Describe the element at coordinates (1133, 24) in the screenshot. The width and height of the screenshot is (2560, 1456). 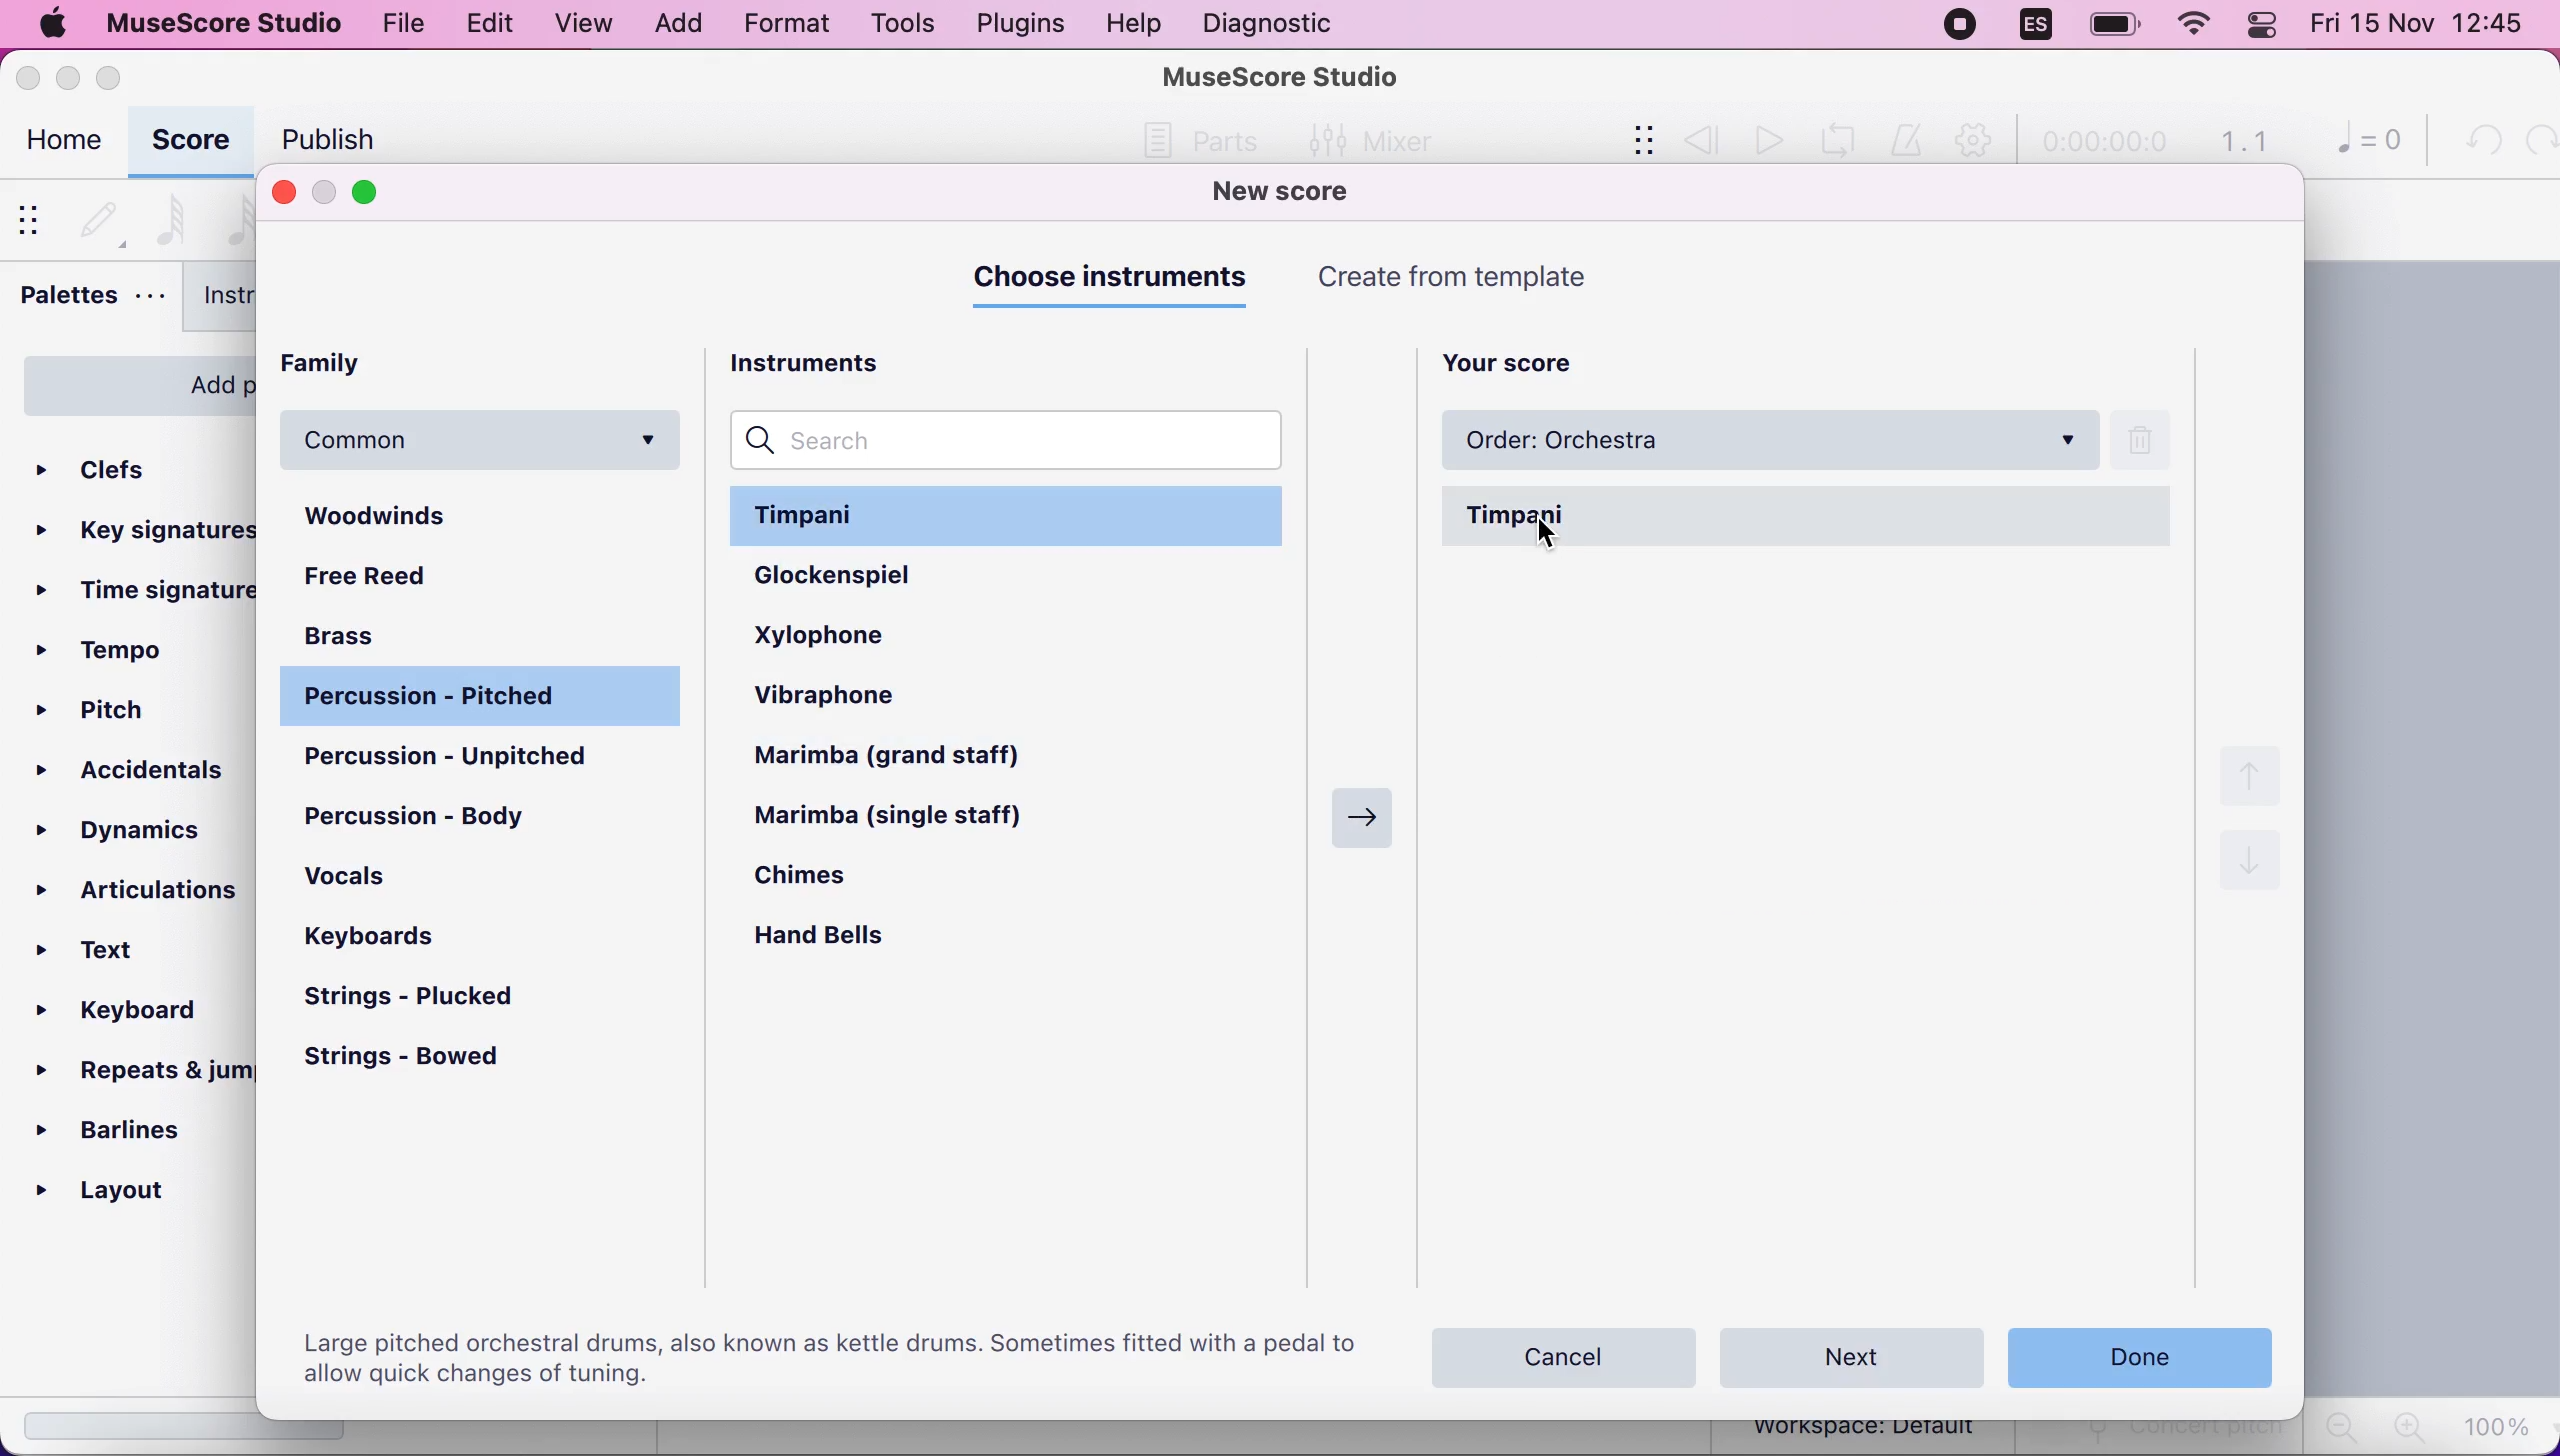
I see `help` at that location.